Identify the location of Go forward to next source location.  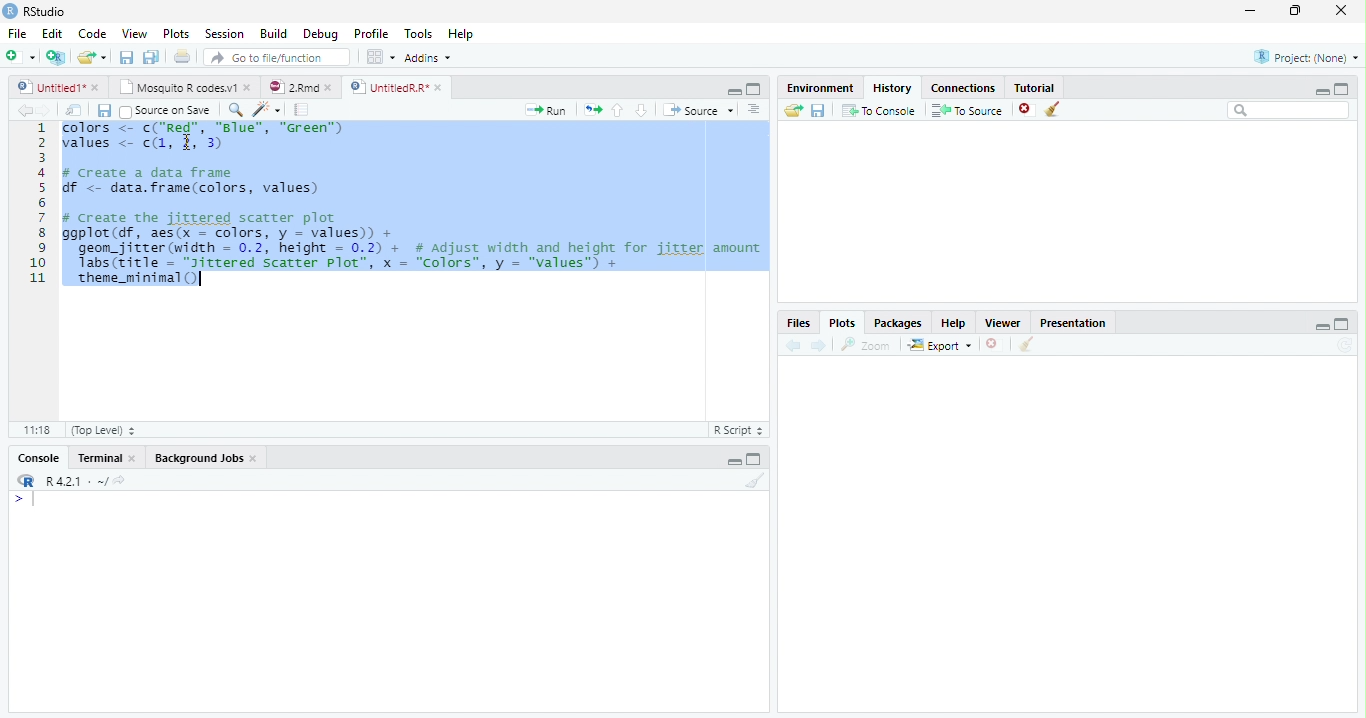
(44, 111).